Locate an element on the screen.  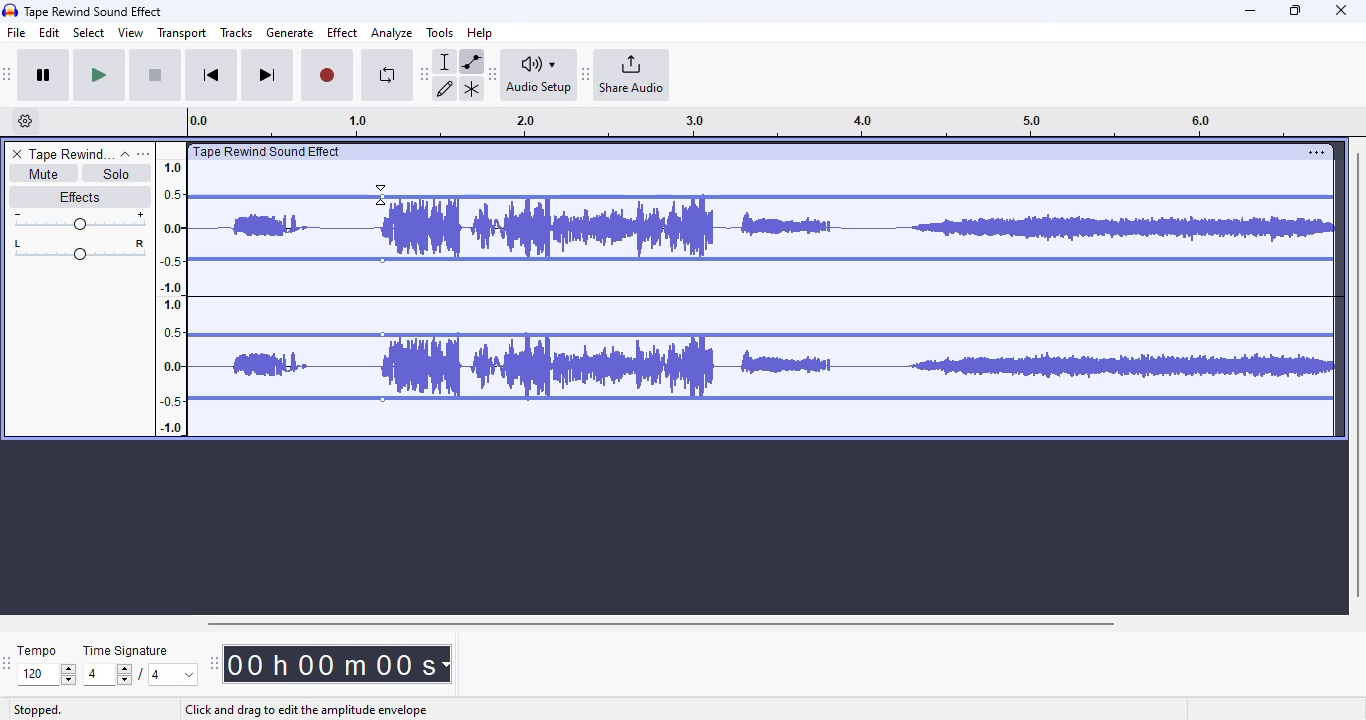
multi-tool is located at coordinates (471, 89).